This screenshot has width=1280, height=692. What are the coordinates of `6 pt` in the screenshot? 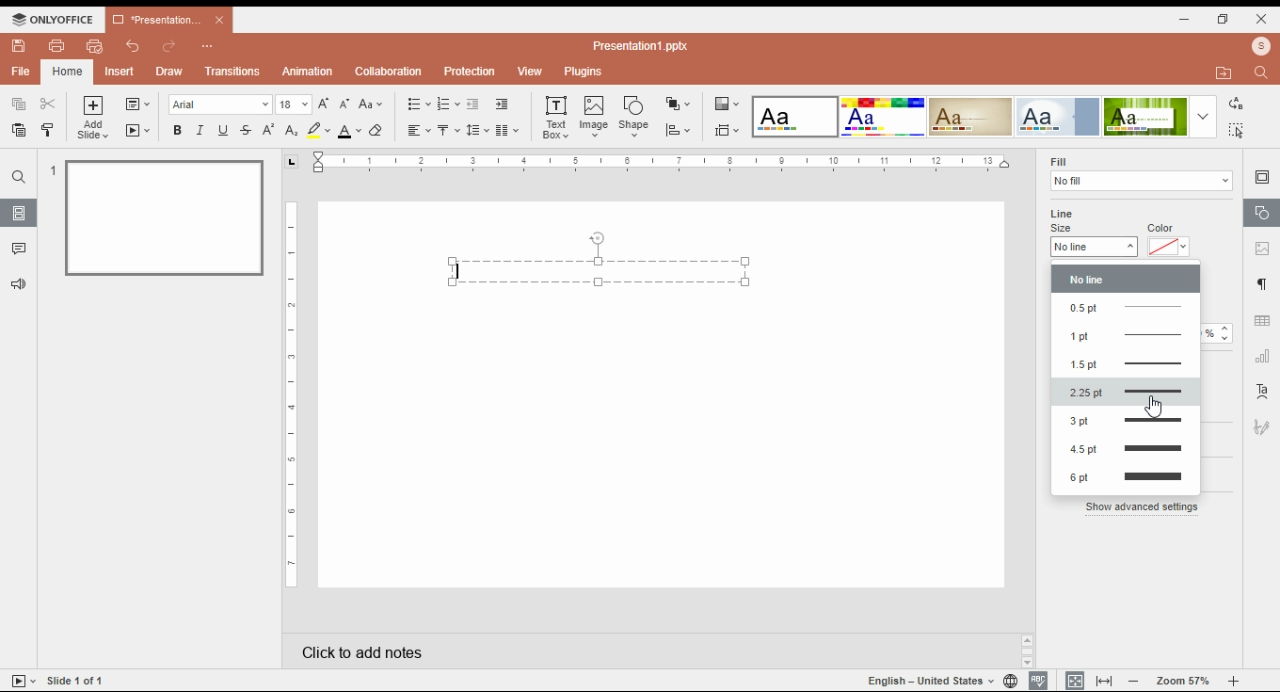 It's located at (1127, 479).